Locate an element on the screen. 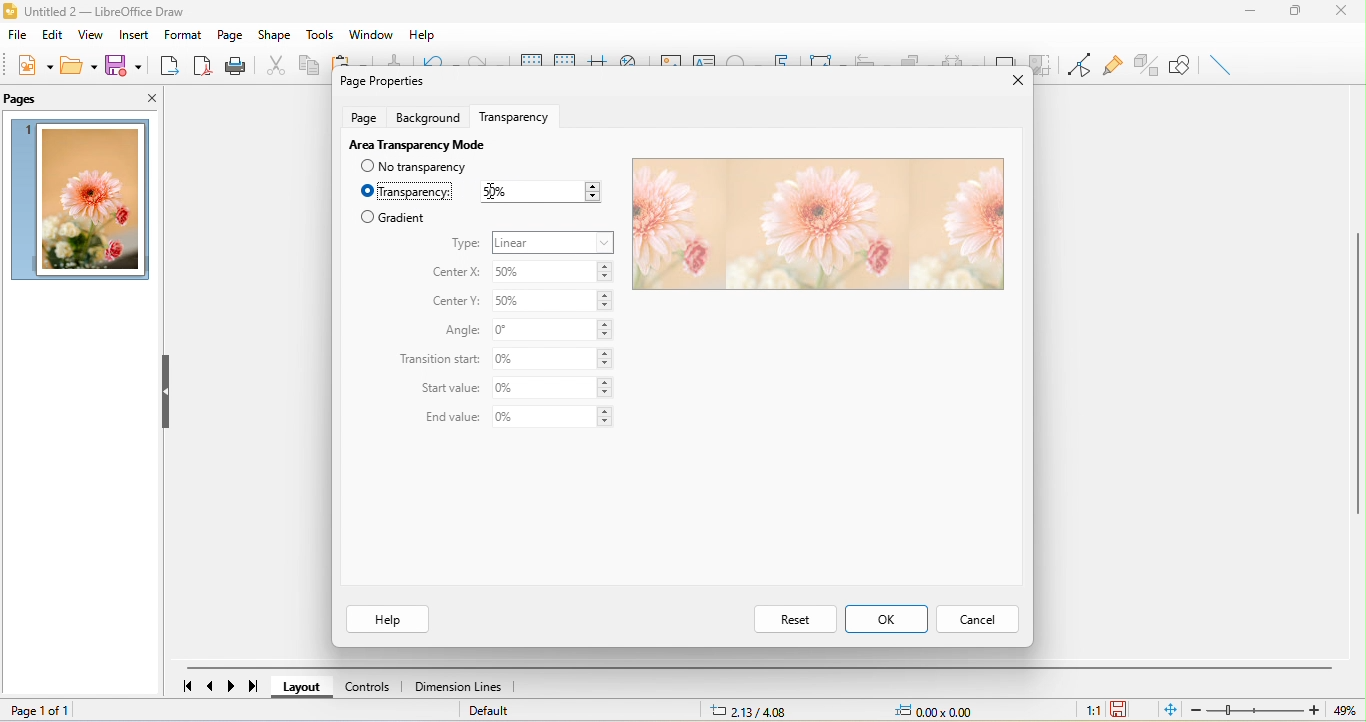 This screenshot has height=722, width=1366. insert line is located at coordinates (1221, 64).